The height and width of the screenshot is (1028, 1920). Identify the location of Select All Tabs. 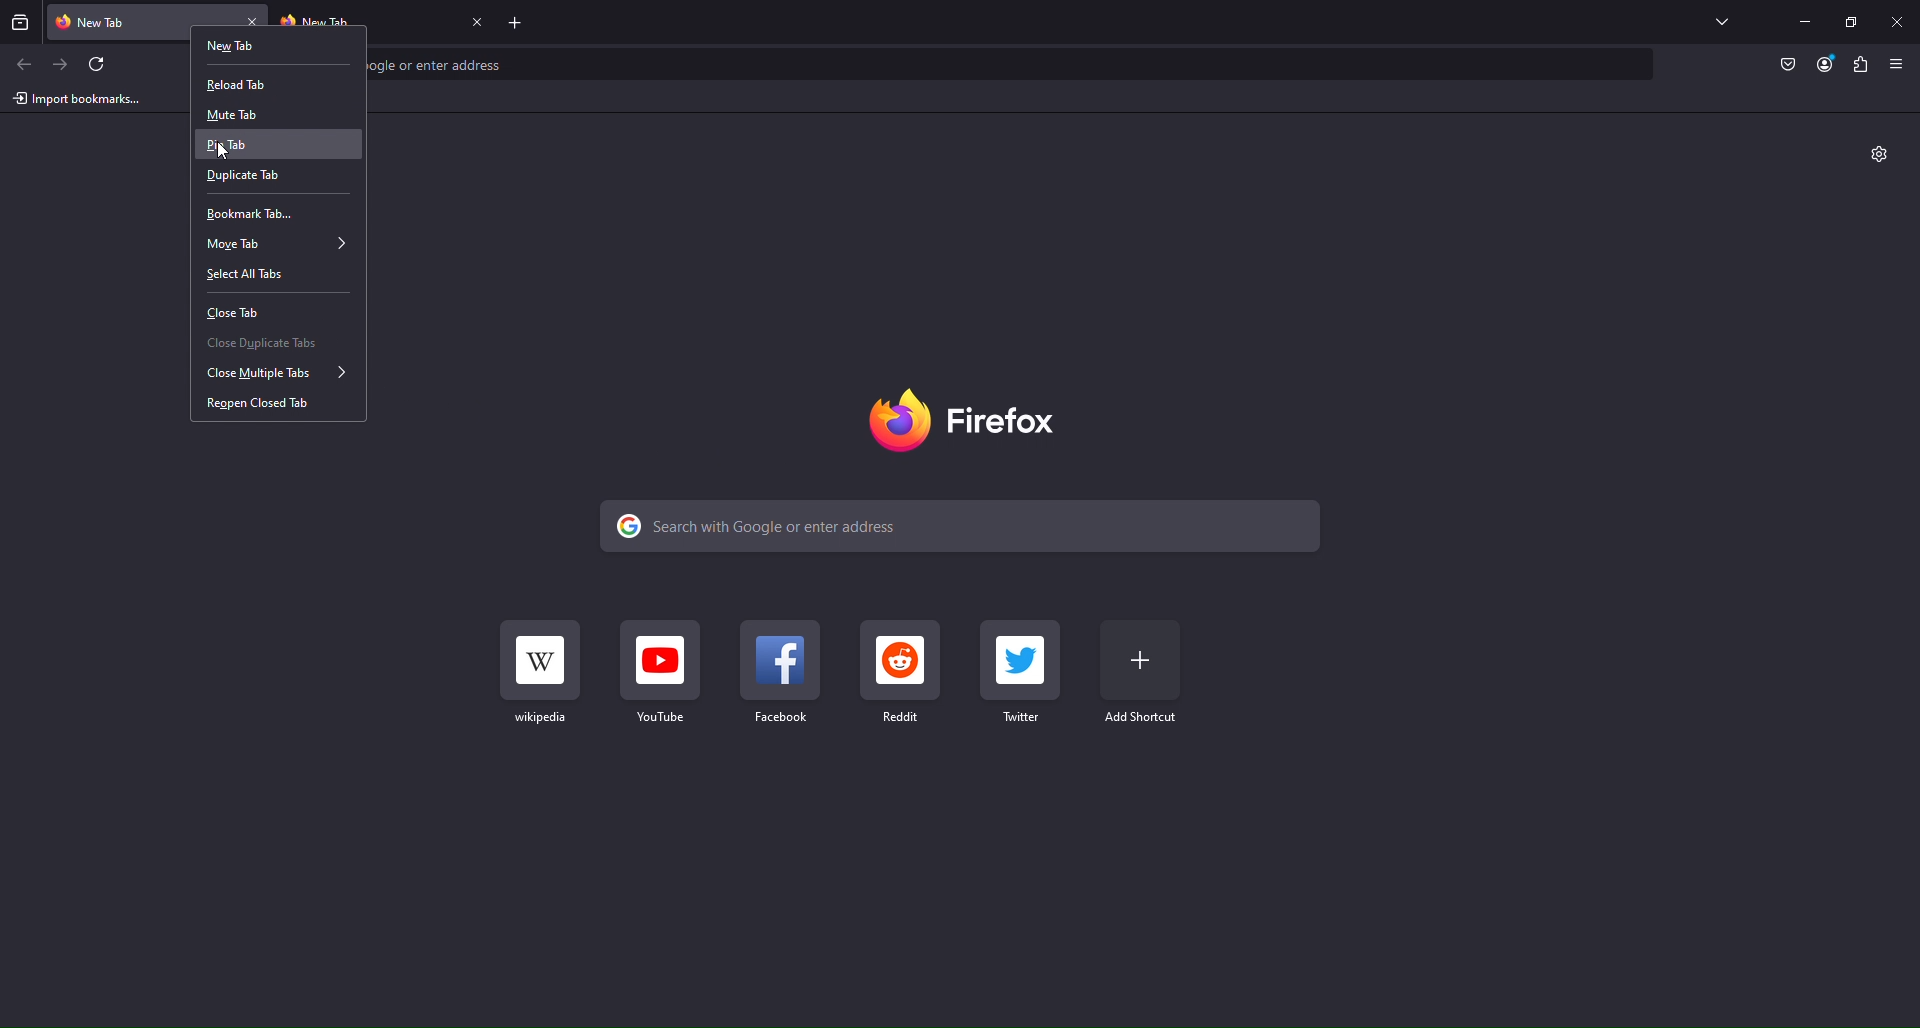
(274, 275).